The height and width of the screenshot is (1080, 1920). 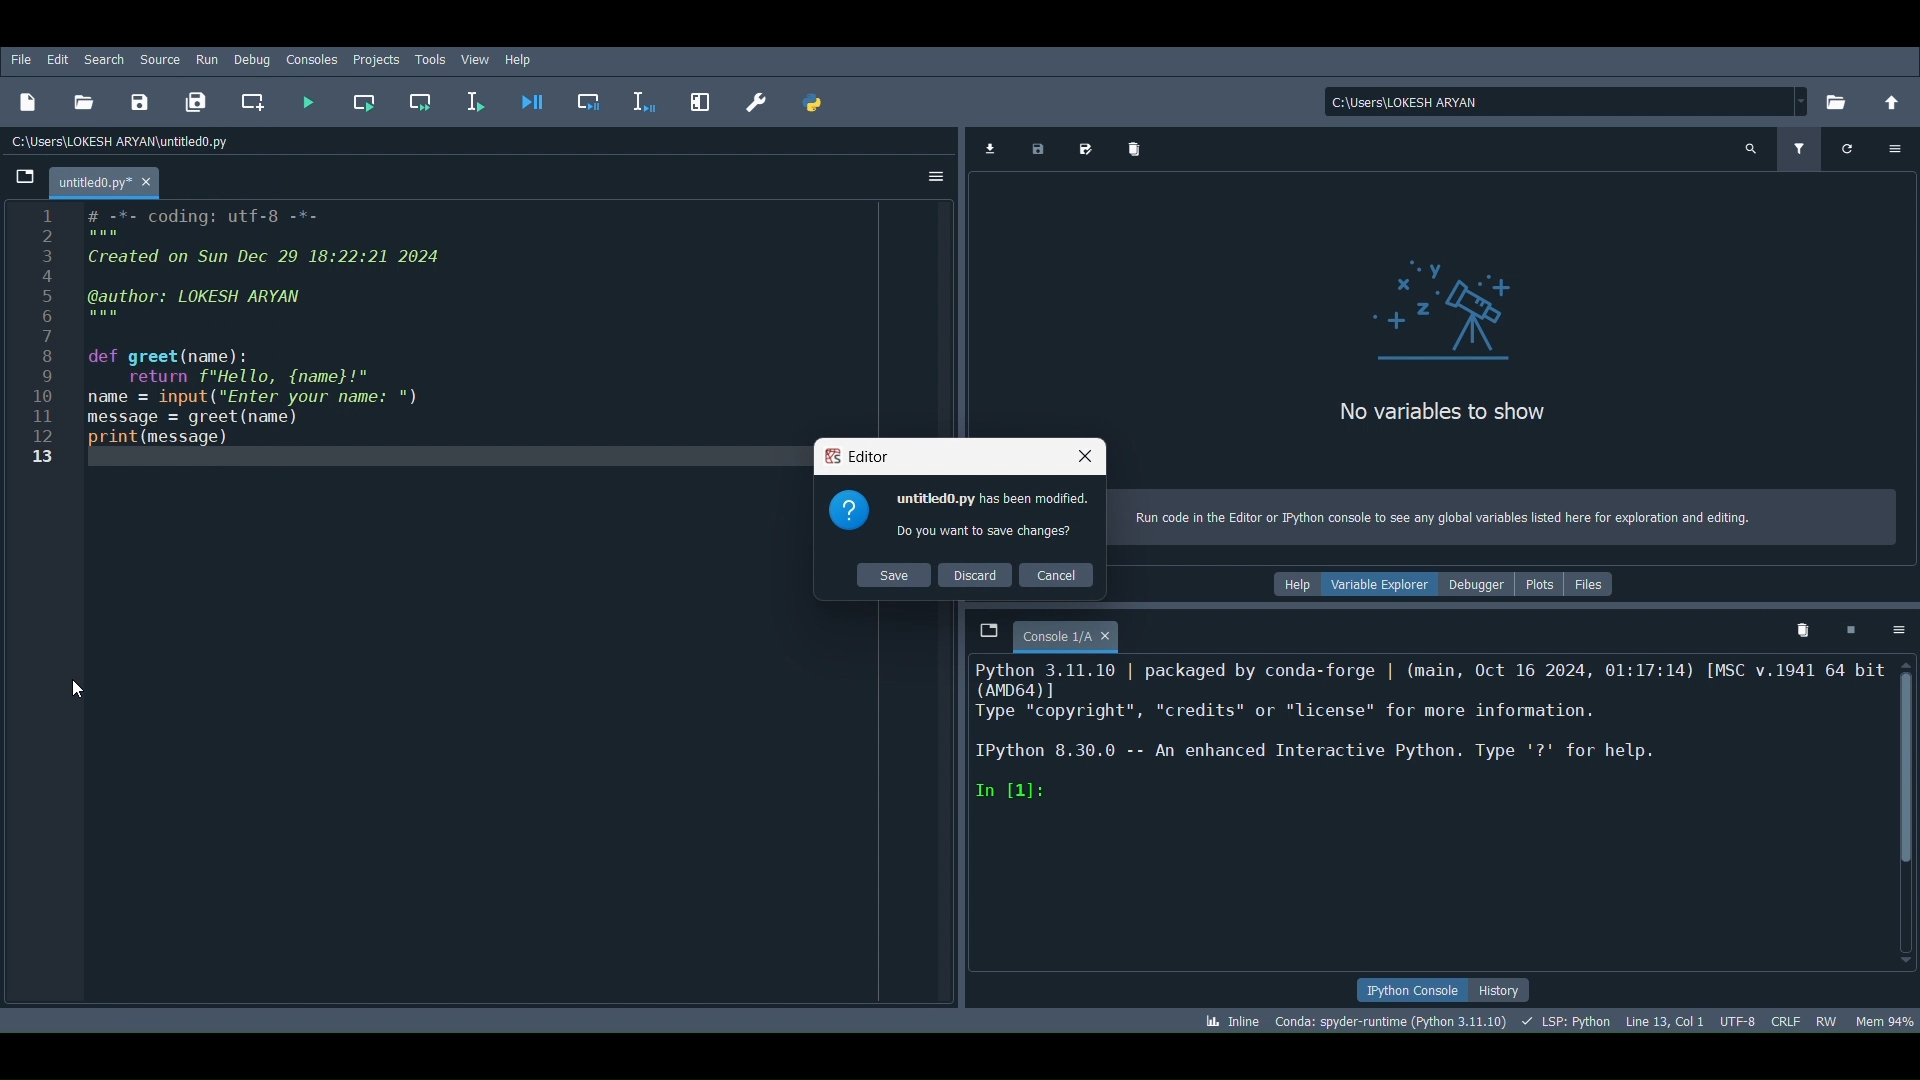 I want to click on Spyder Editor, so click(x=860, y=454).